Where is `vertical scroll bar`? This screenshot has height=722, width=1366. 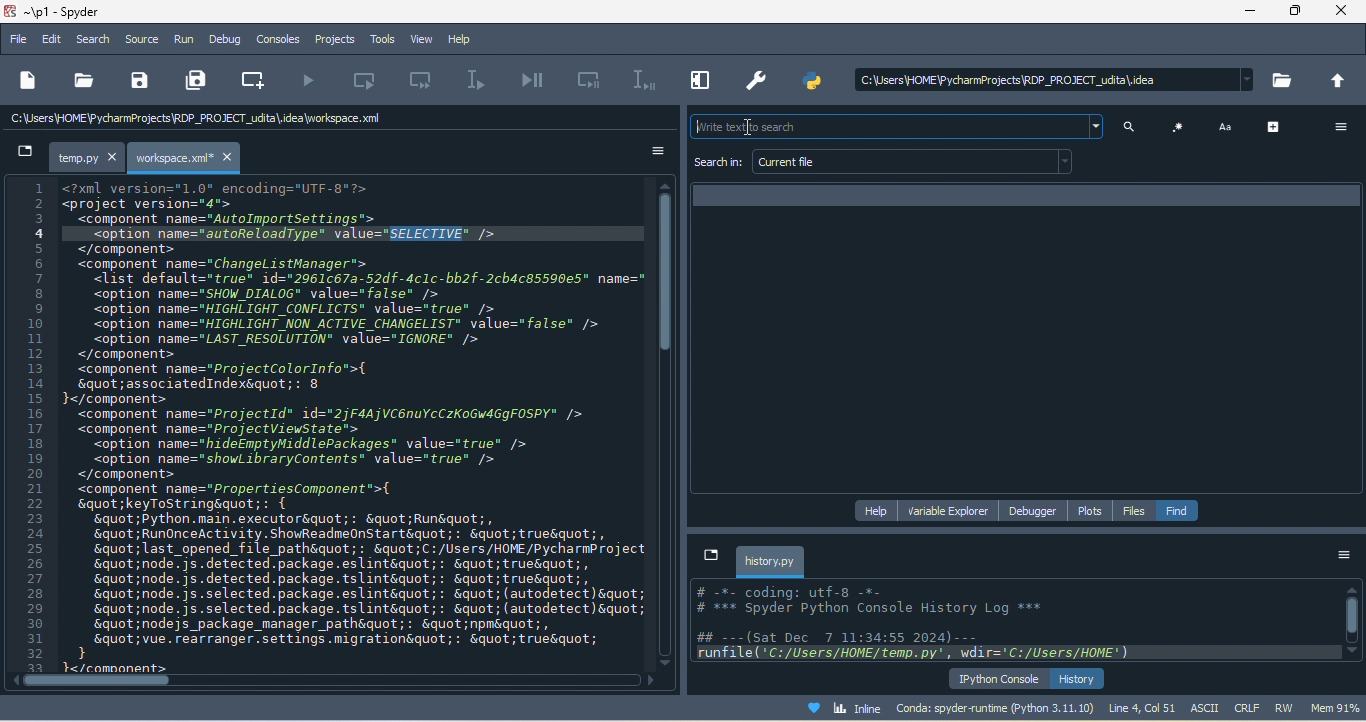 vertical scroll bar is located at coordinates (669, 277).